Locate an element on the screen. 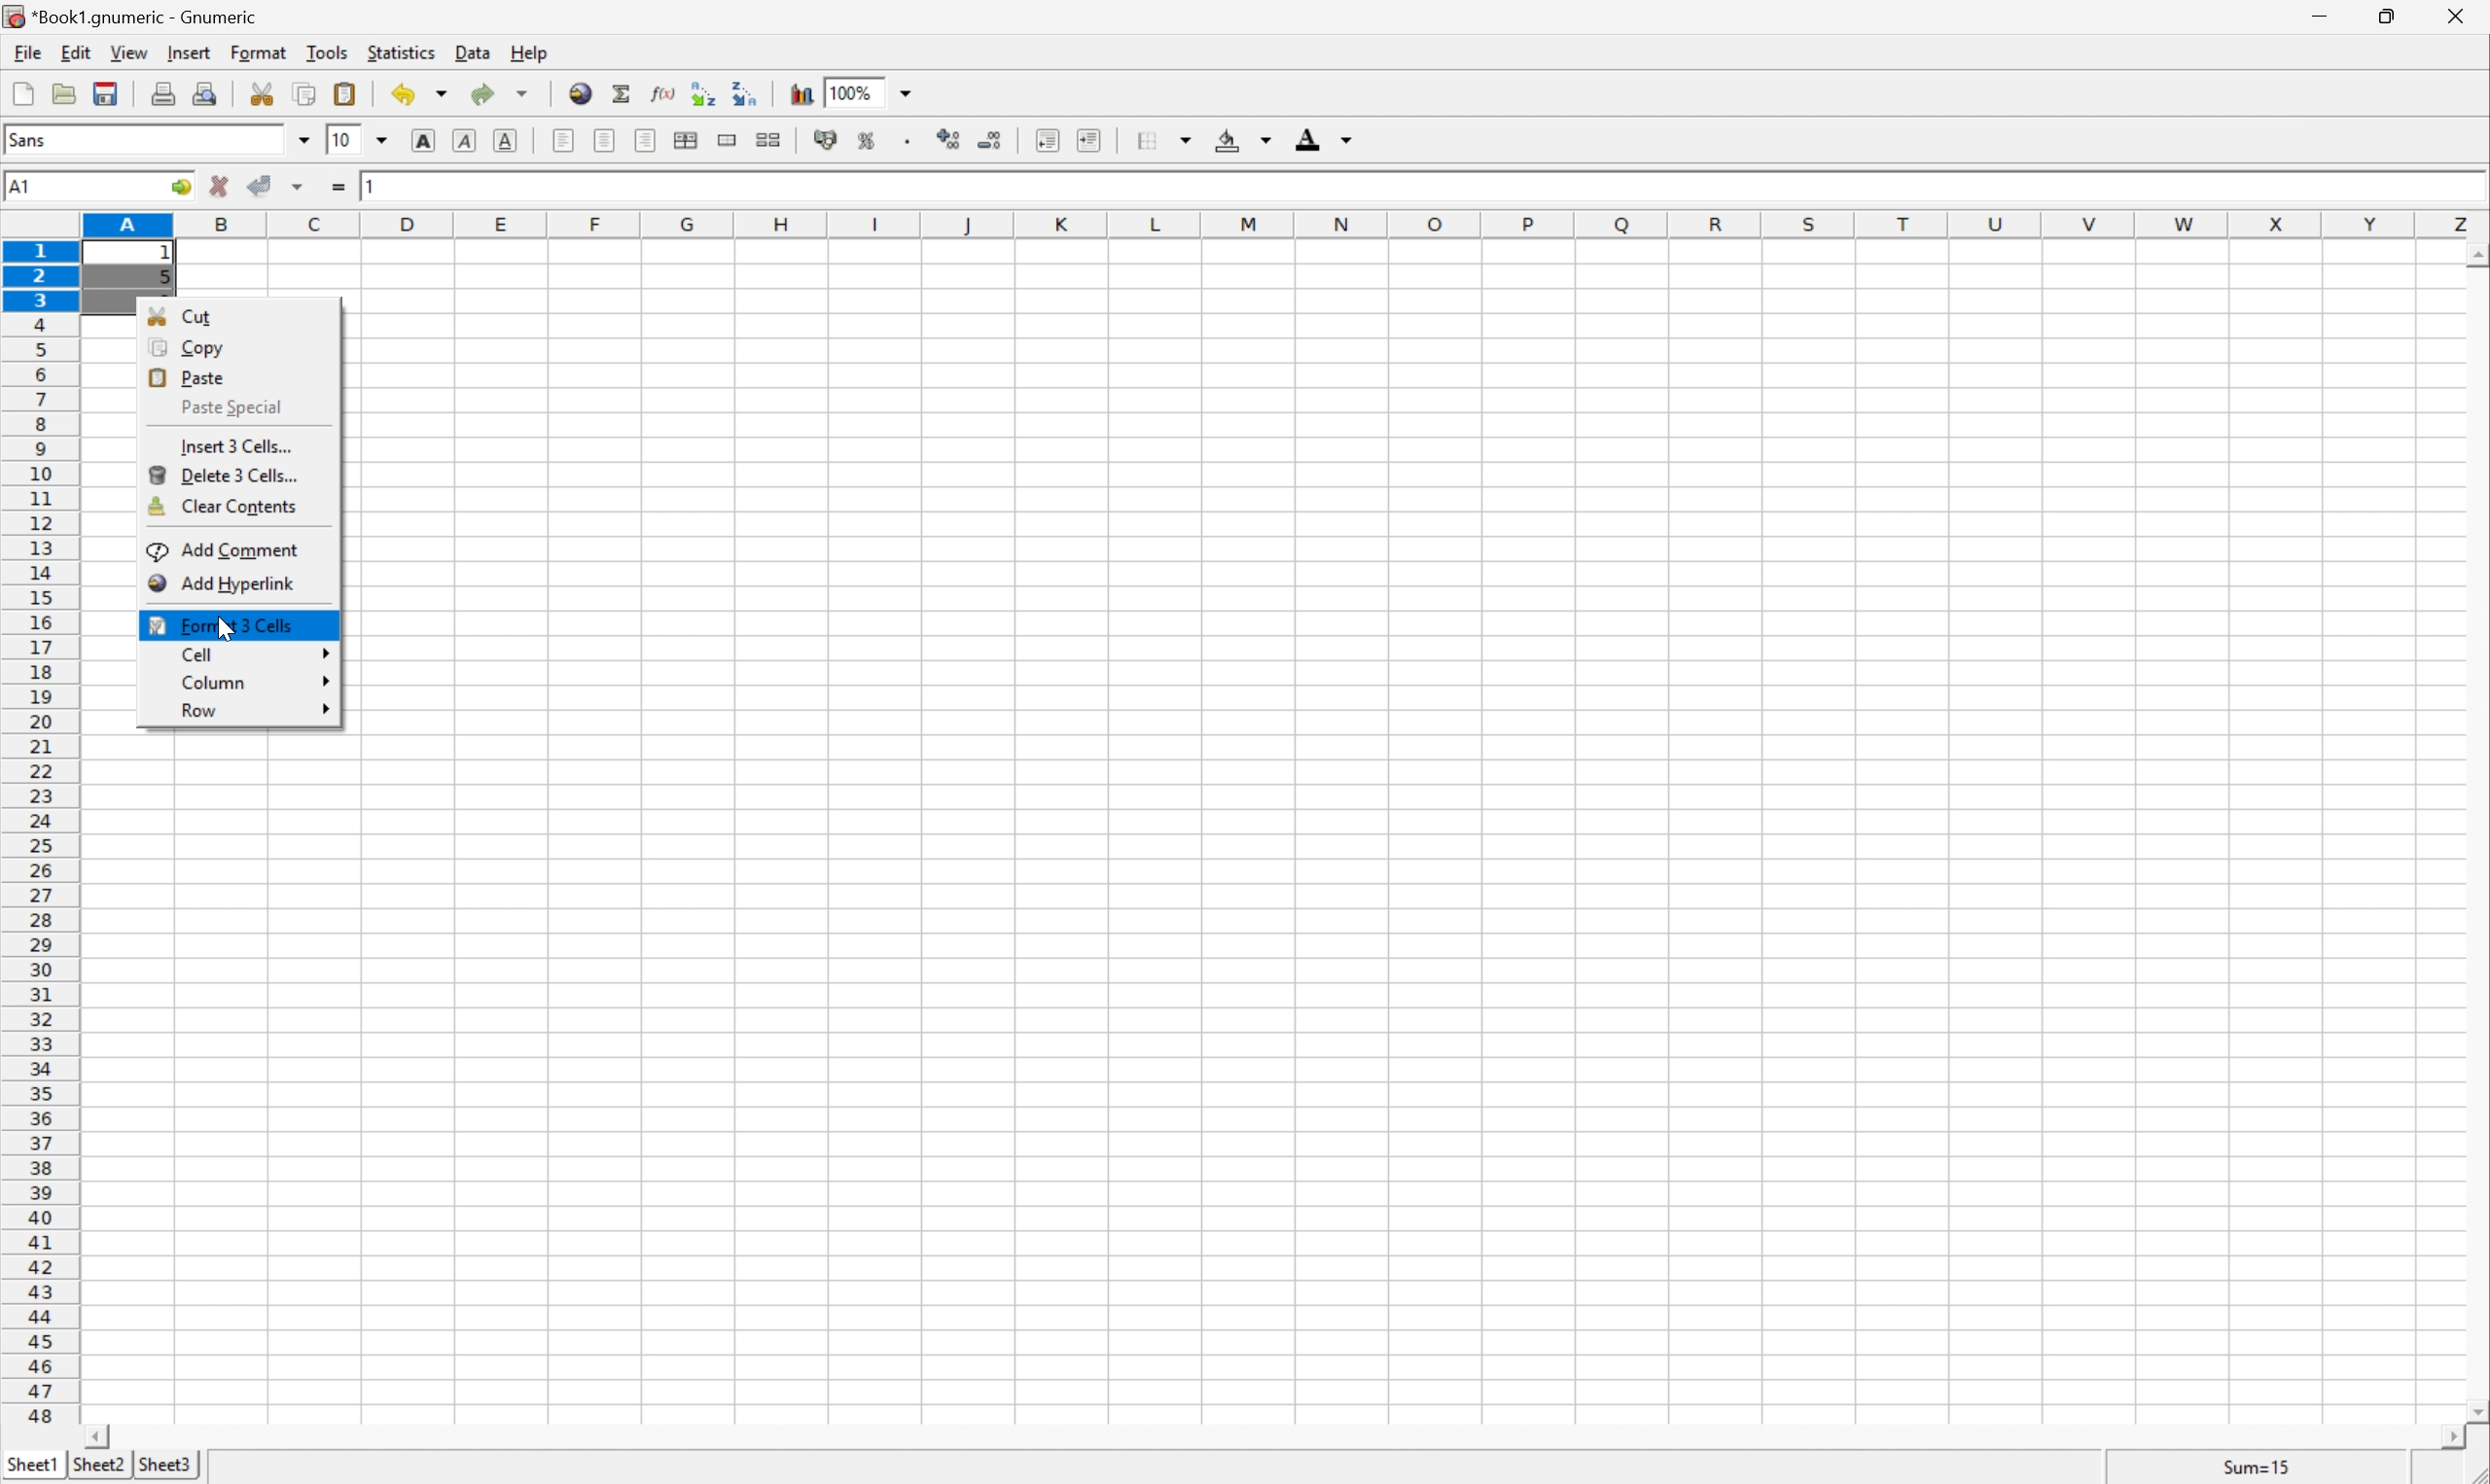  split merged ranges of cells is located at coordinates (772, 138).